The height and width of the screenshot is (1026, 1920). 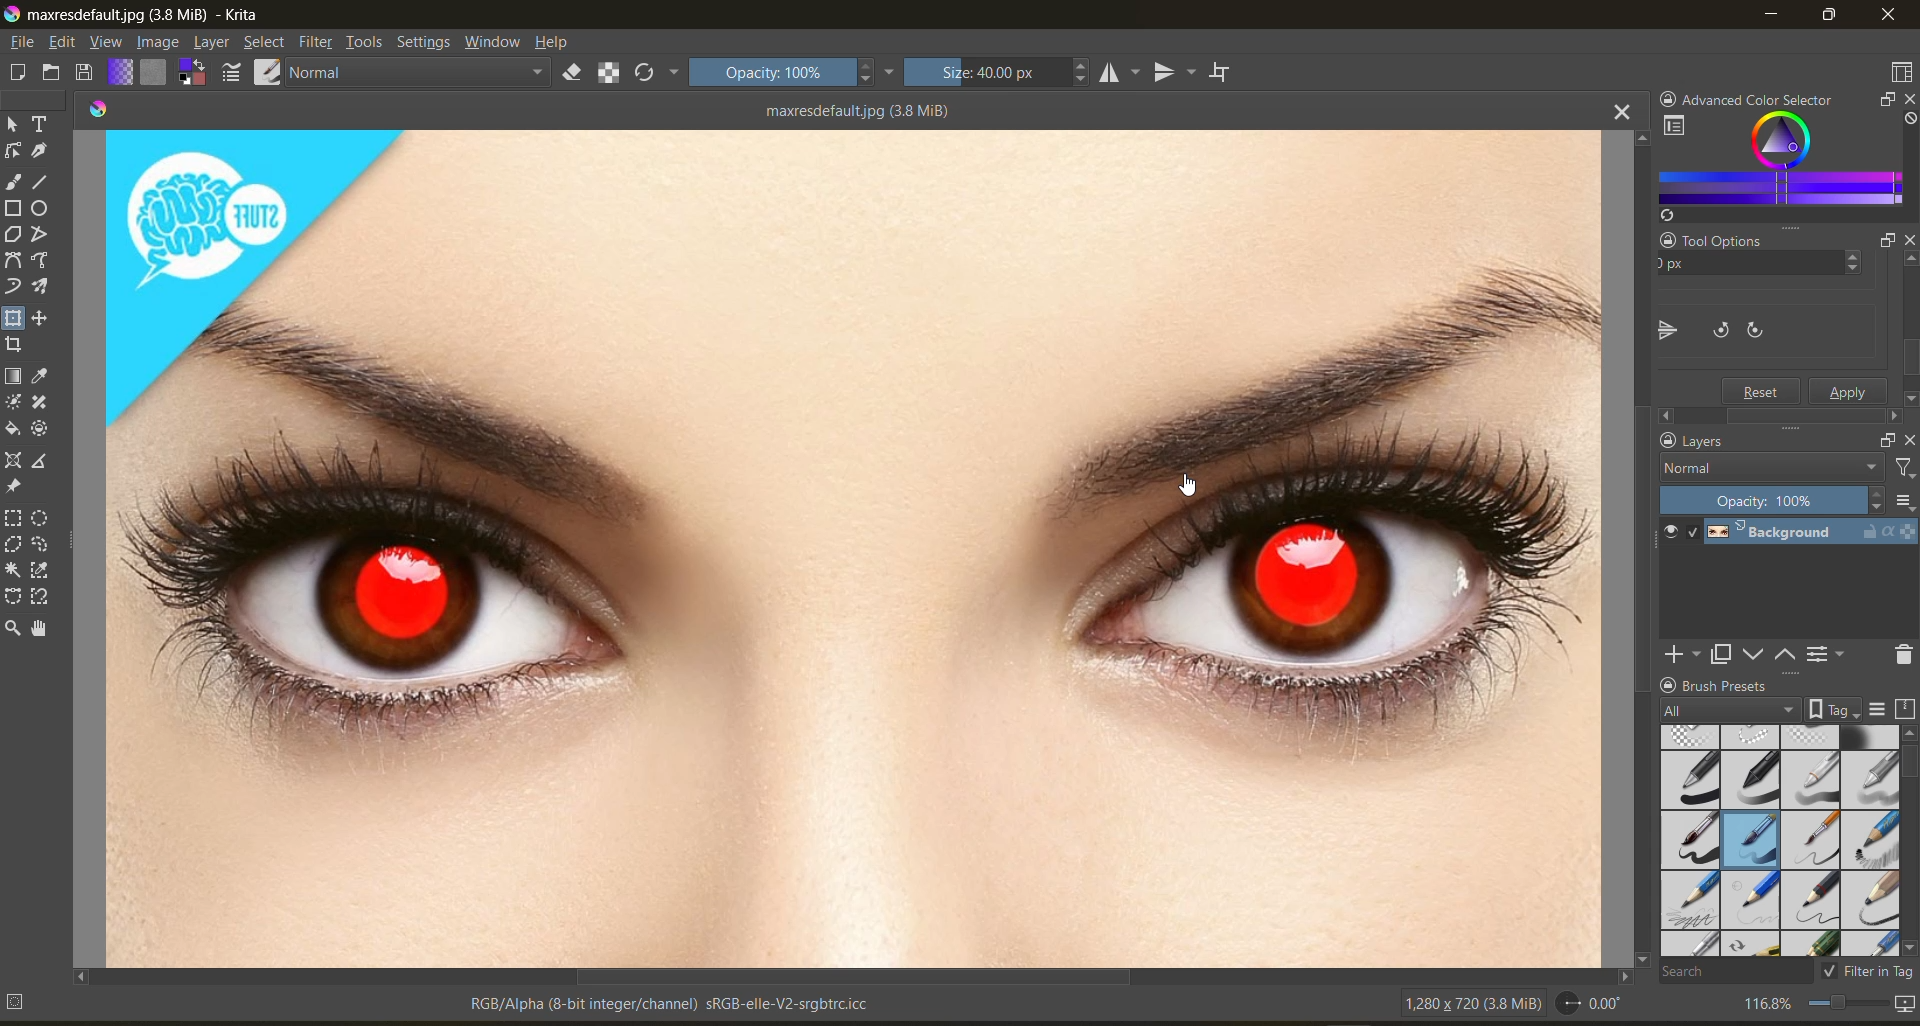 What do you see at coordinates (15, 123) in the screenshot?
I see `tool` at bounding box center [15, 123].